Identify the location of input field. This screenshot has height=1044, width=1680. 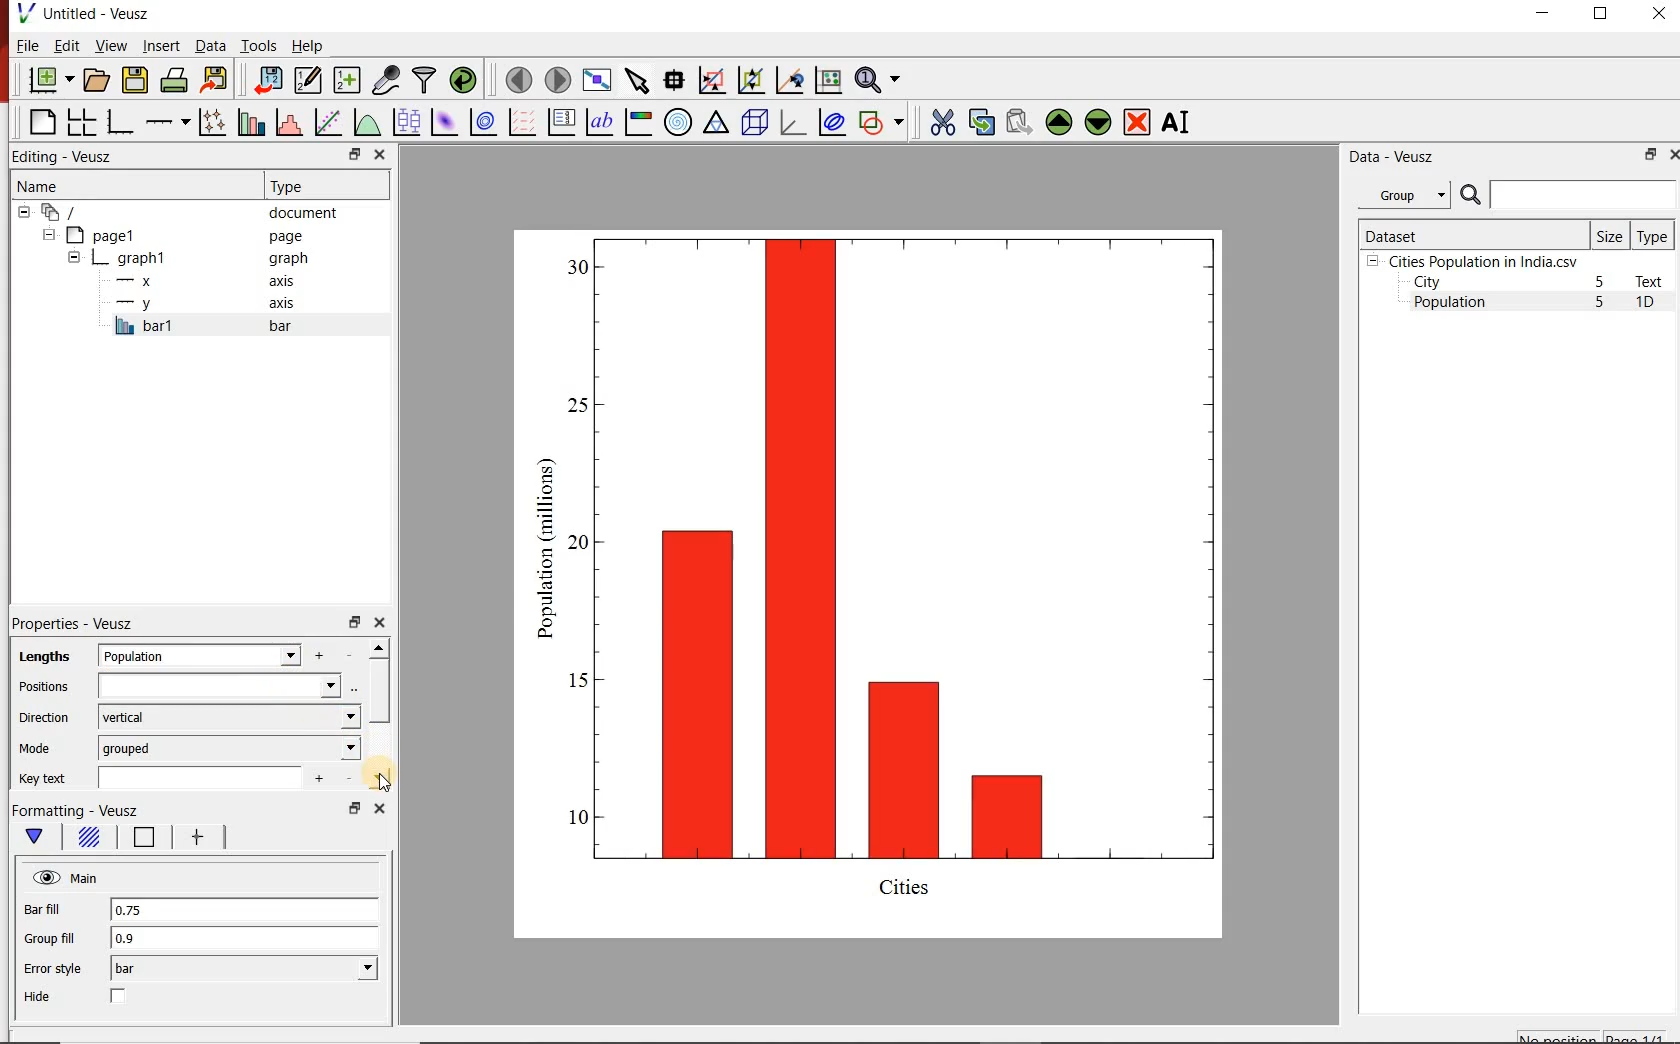
(221, 686).